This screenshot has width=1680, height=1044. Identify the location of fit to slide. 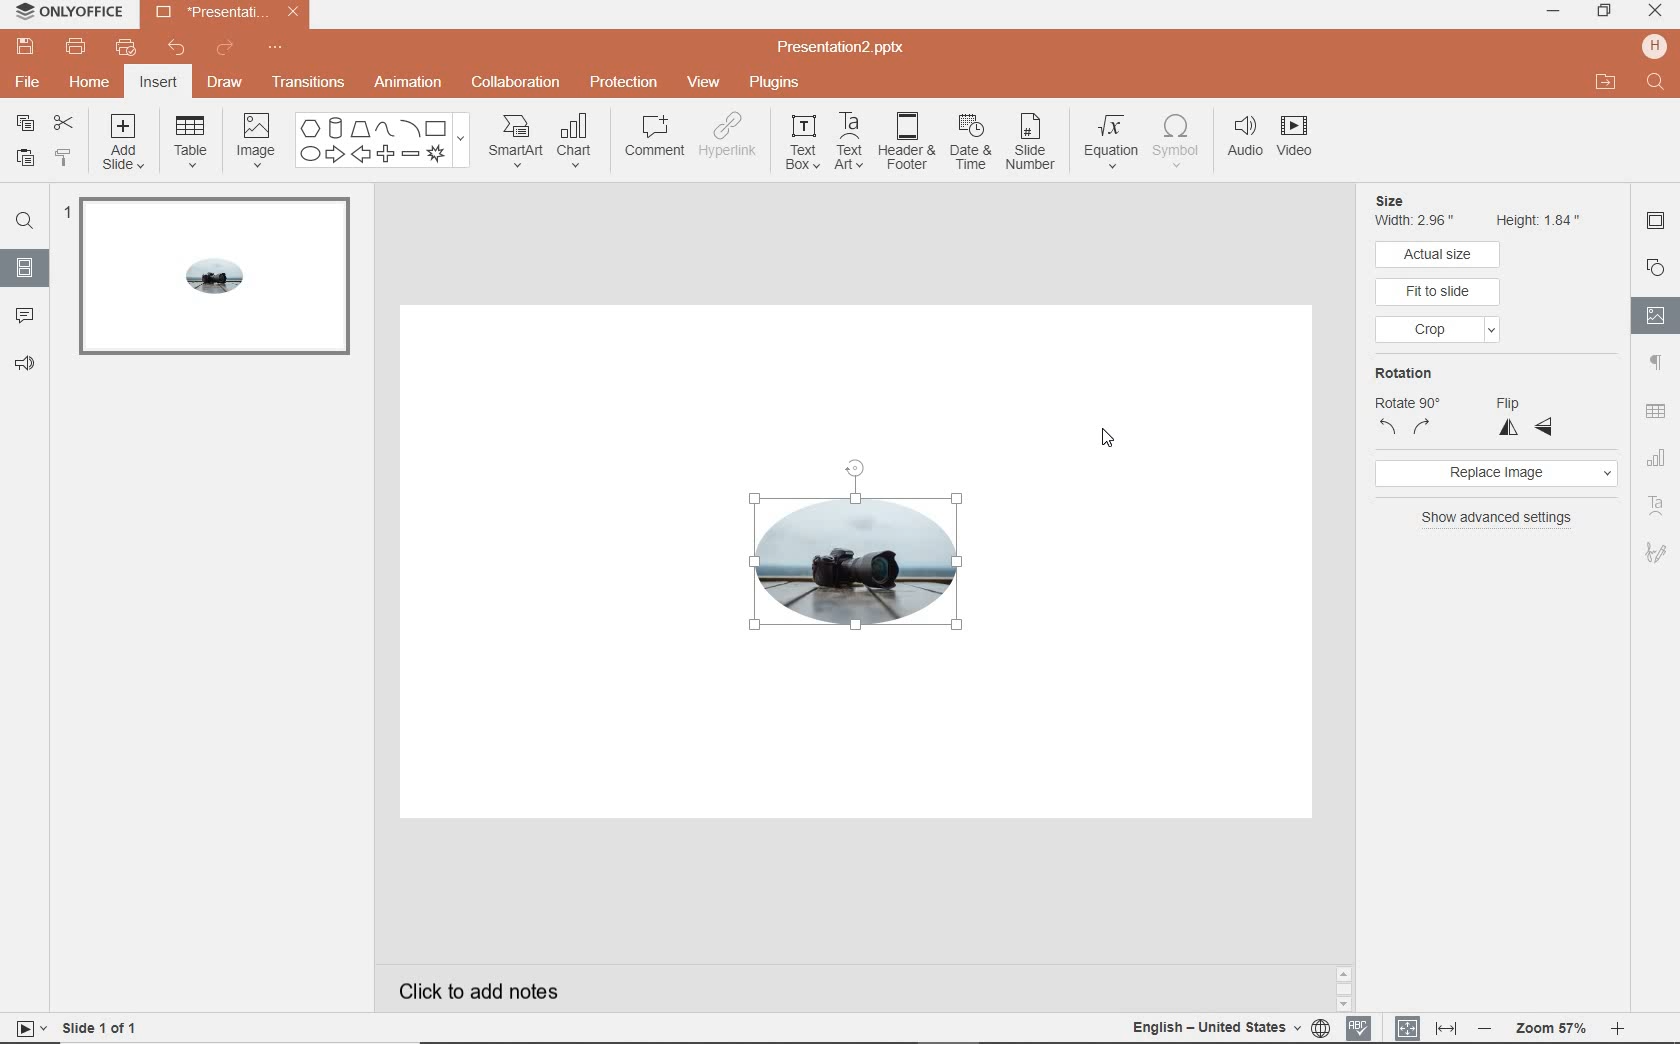
(1439, 292).